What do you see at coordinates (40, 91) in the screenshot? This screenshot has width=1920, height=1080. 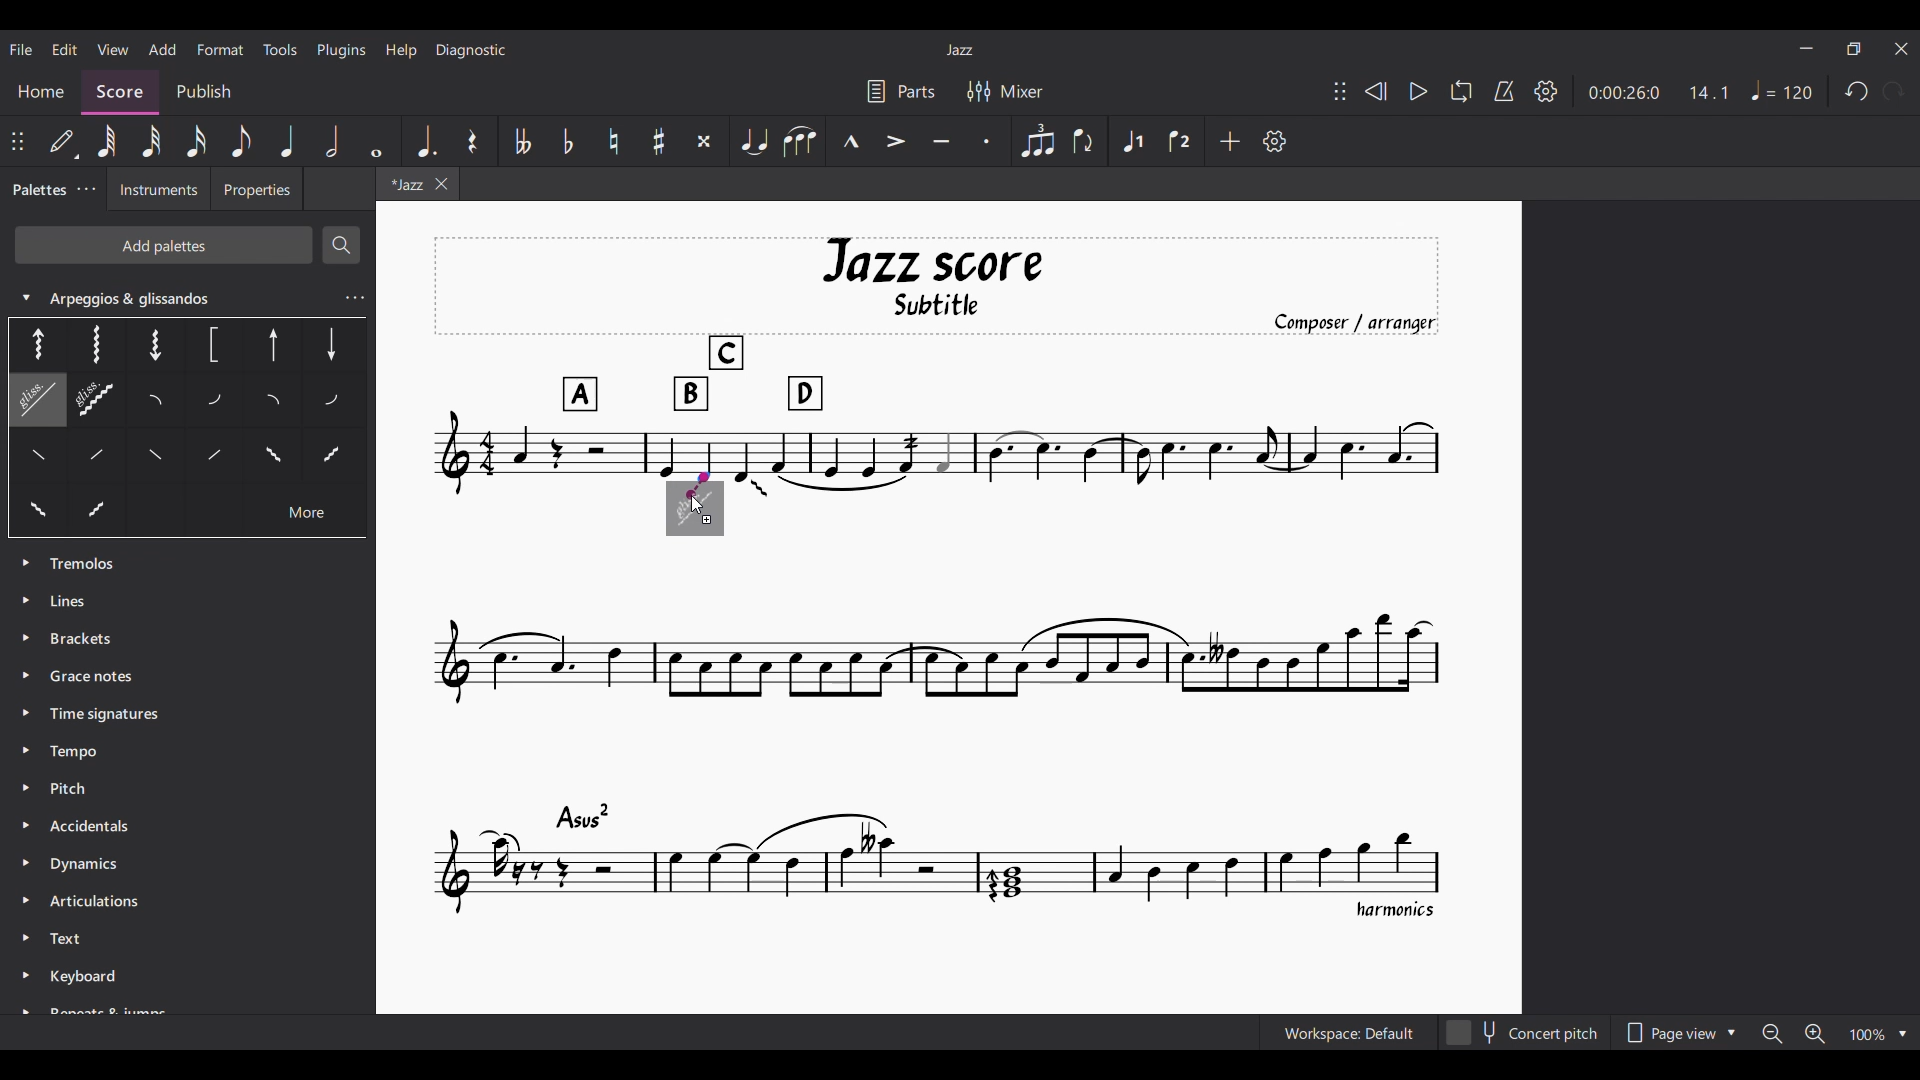 I see `Home` at bounding box center [40, 91].